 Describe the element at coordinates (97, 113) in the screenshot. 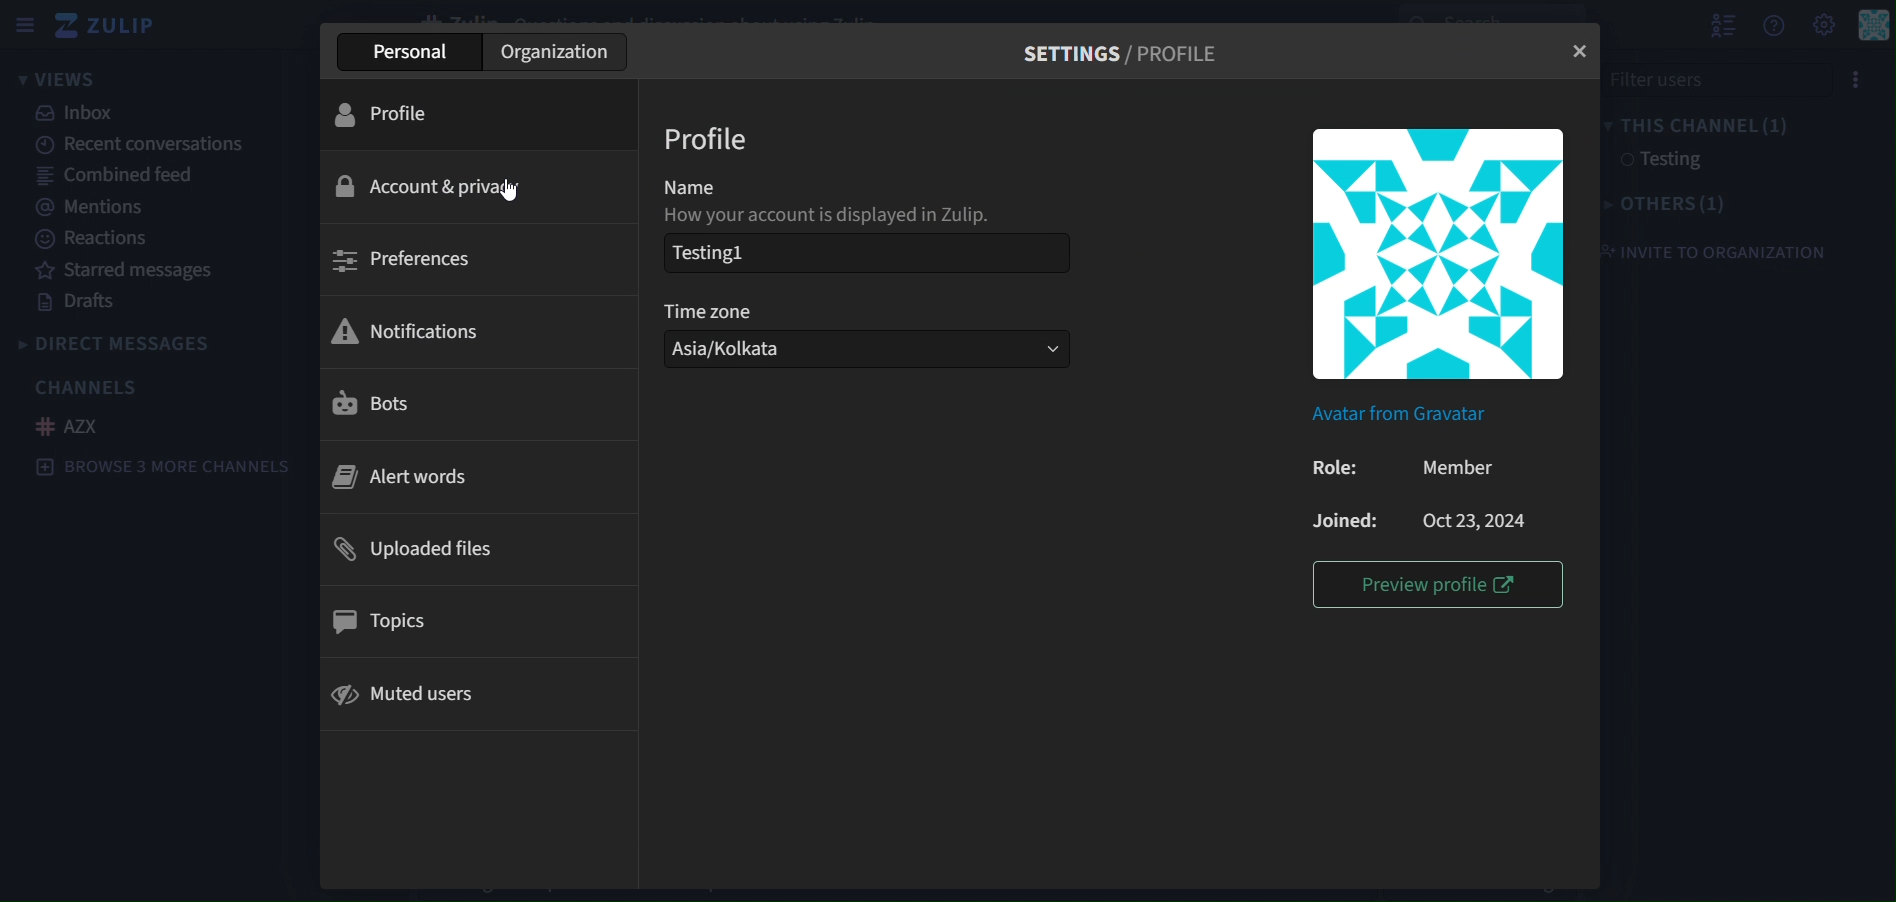

I see `inbox` at that location.